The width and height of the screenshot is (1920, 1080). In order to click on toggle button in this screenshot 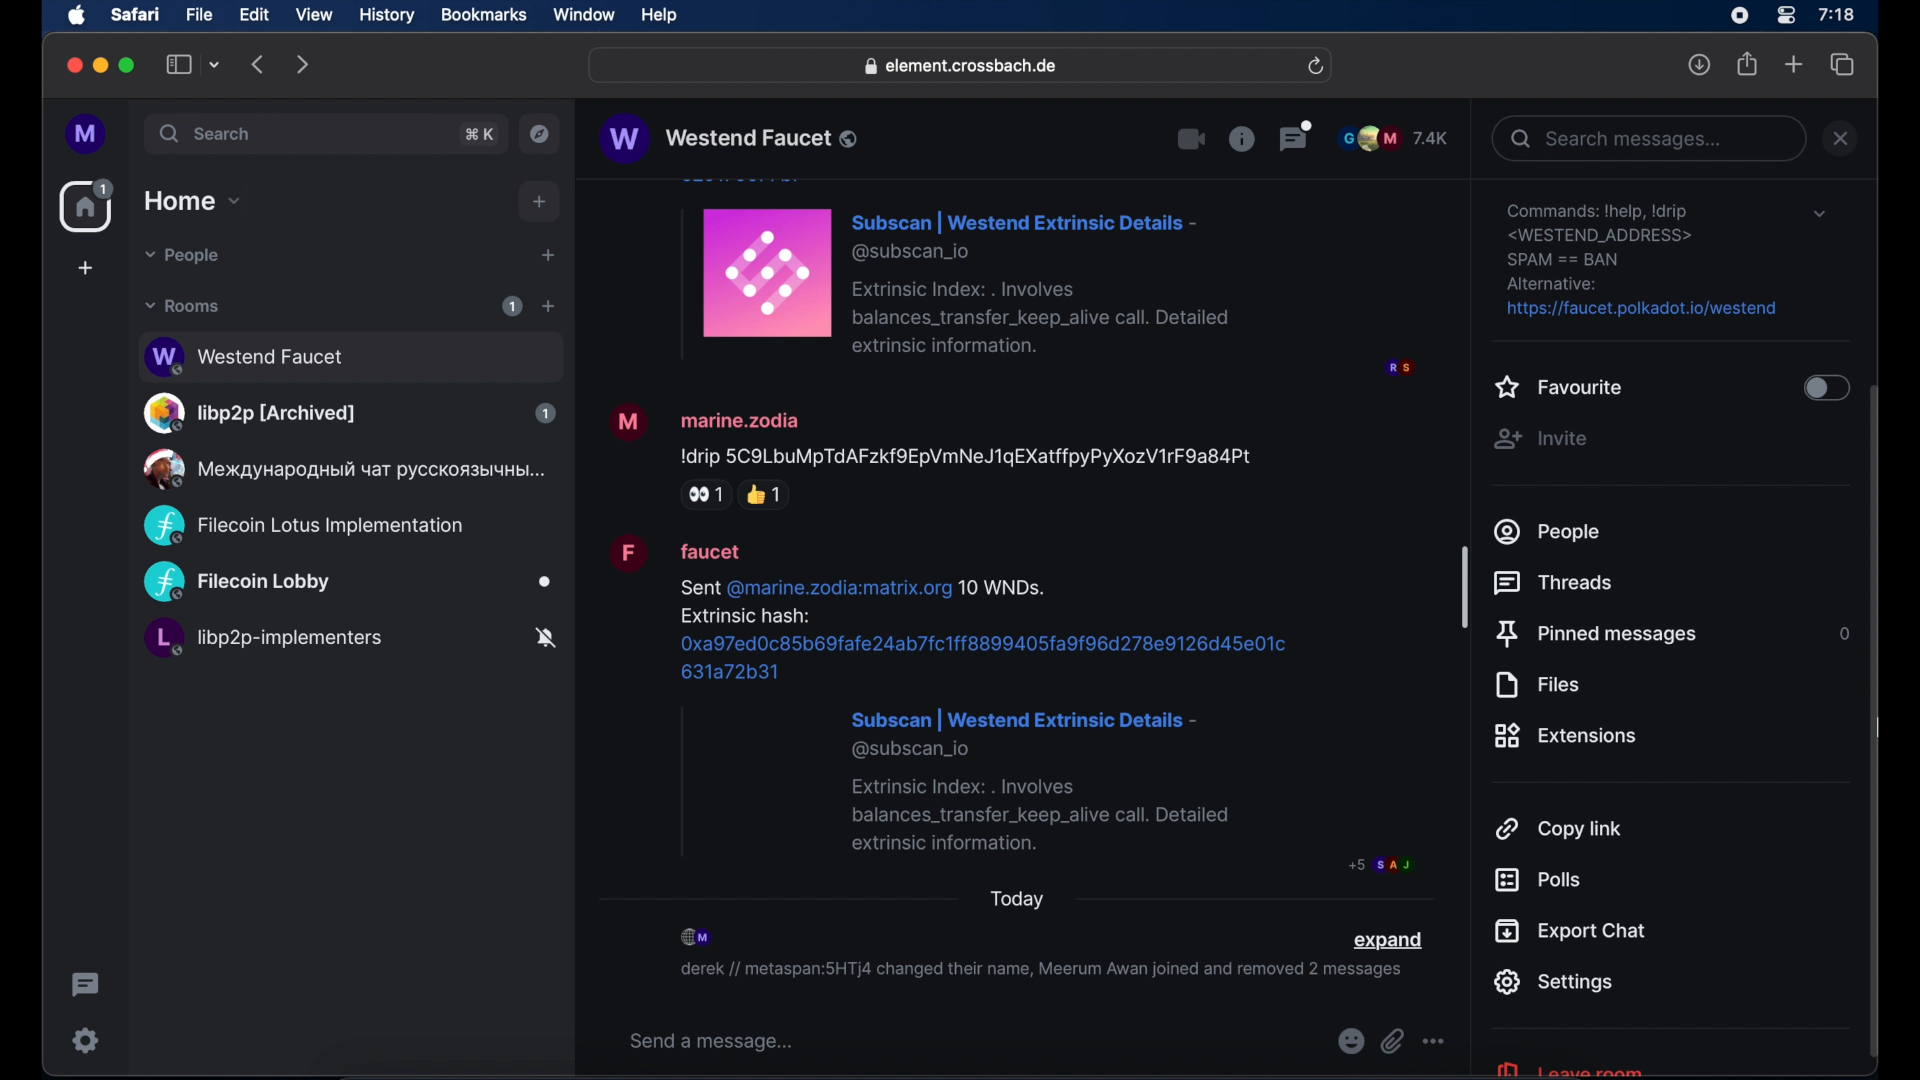, I will do `click(1824, 390)`.